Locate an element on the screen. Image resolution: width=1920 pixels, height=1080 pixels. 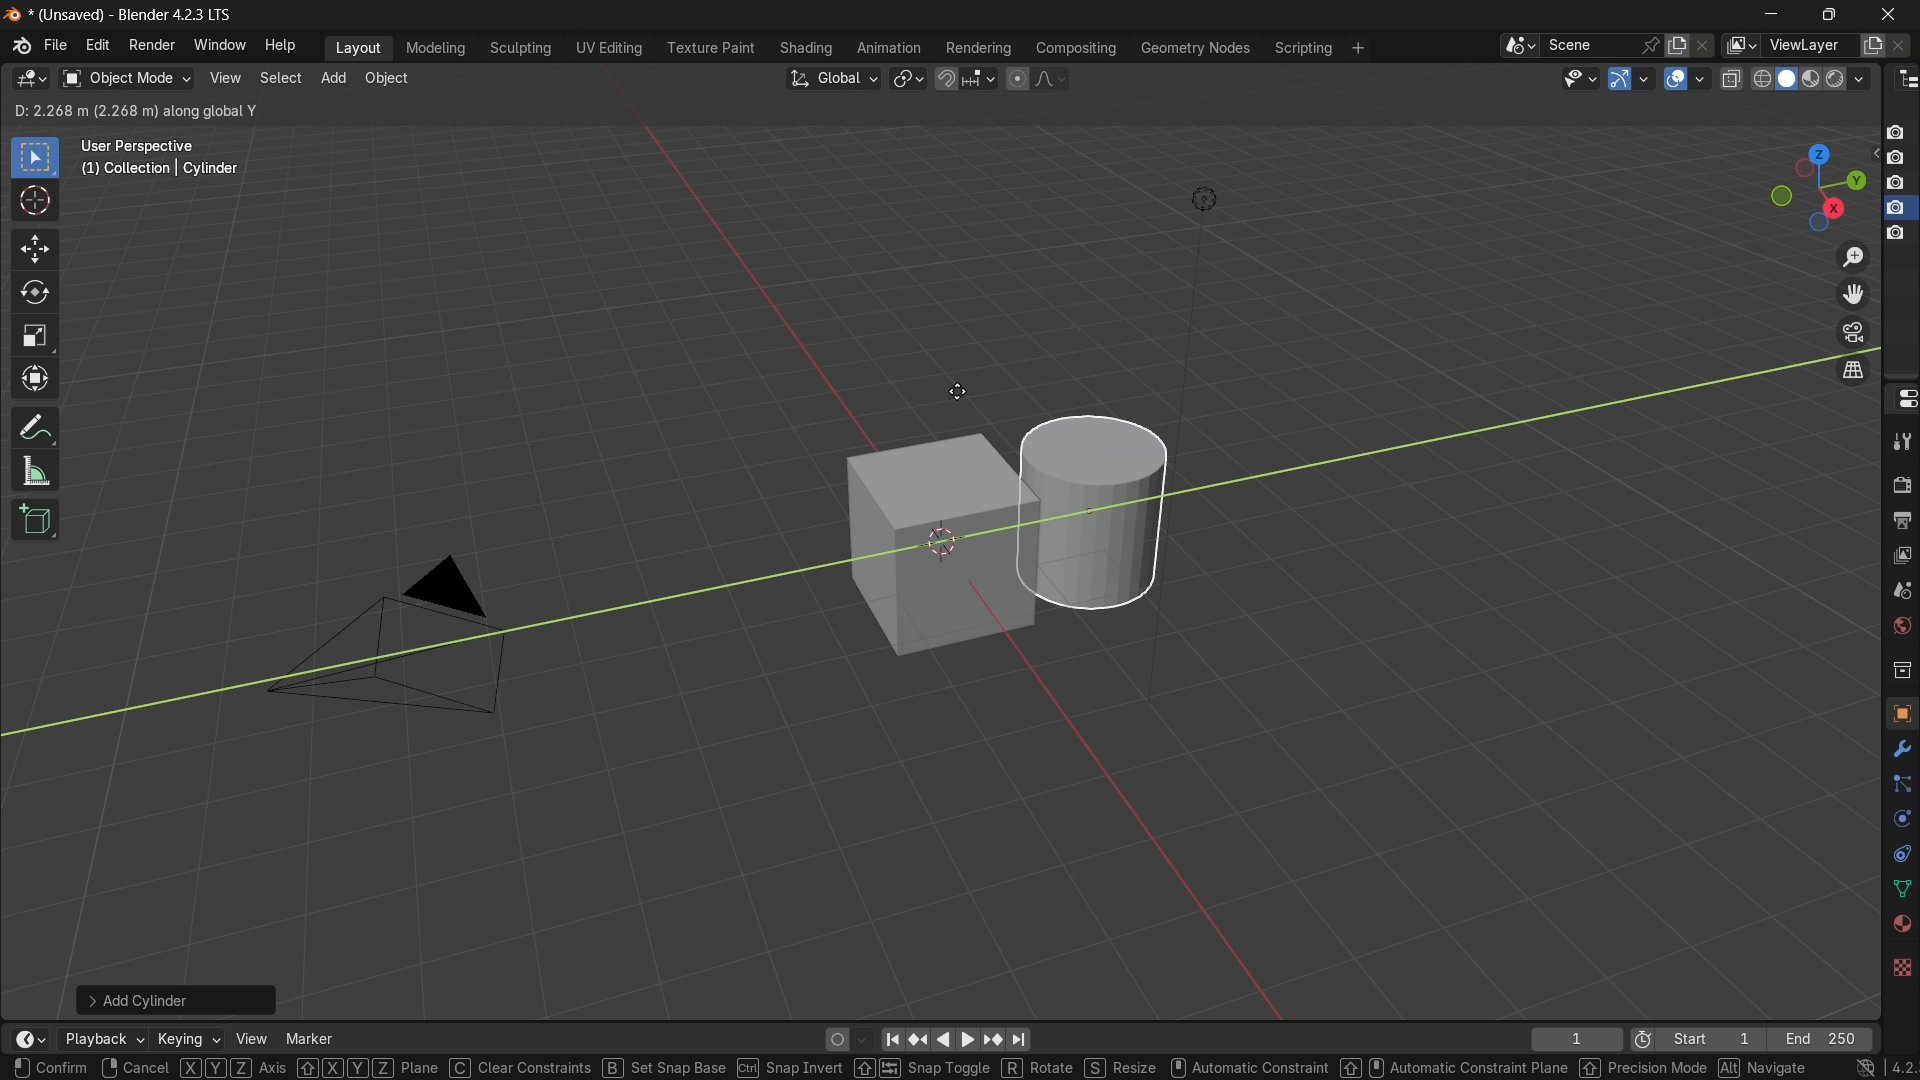
show gizmo is located at coordinates (1618, 78).